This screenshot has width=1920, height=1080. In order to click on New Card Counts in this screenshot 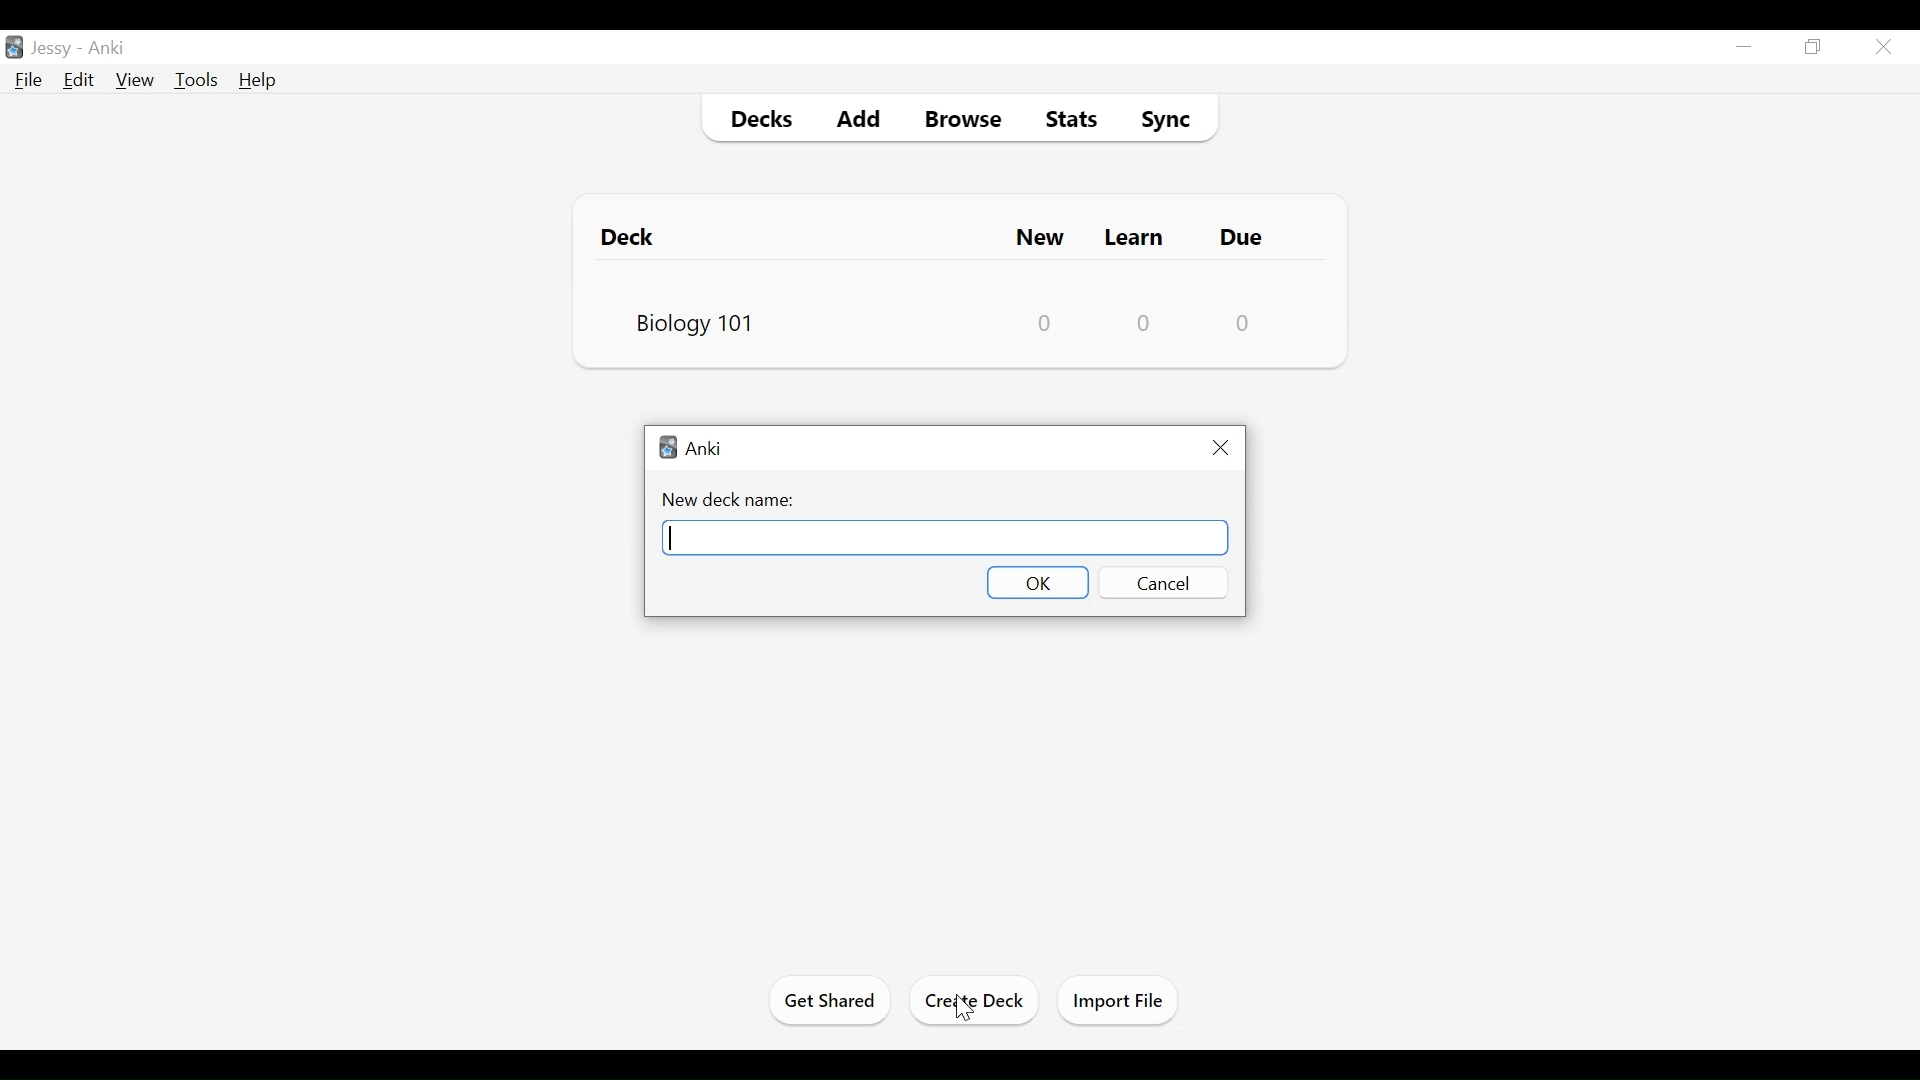, I will do `click(1048, 321)`.